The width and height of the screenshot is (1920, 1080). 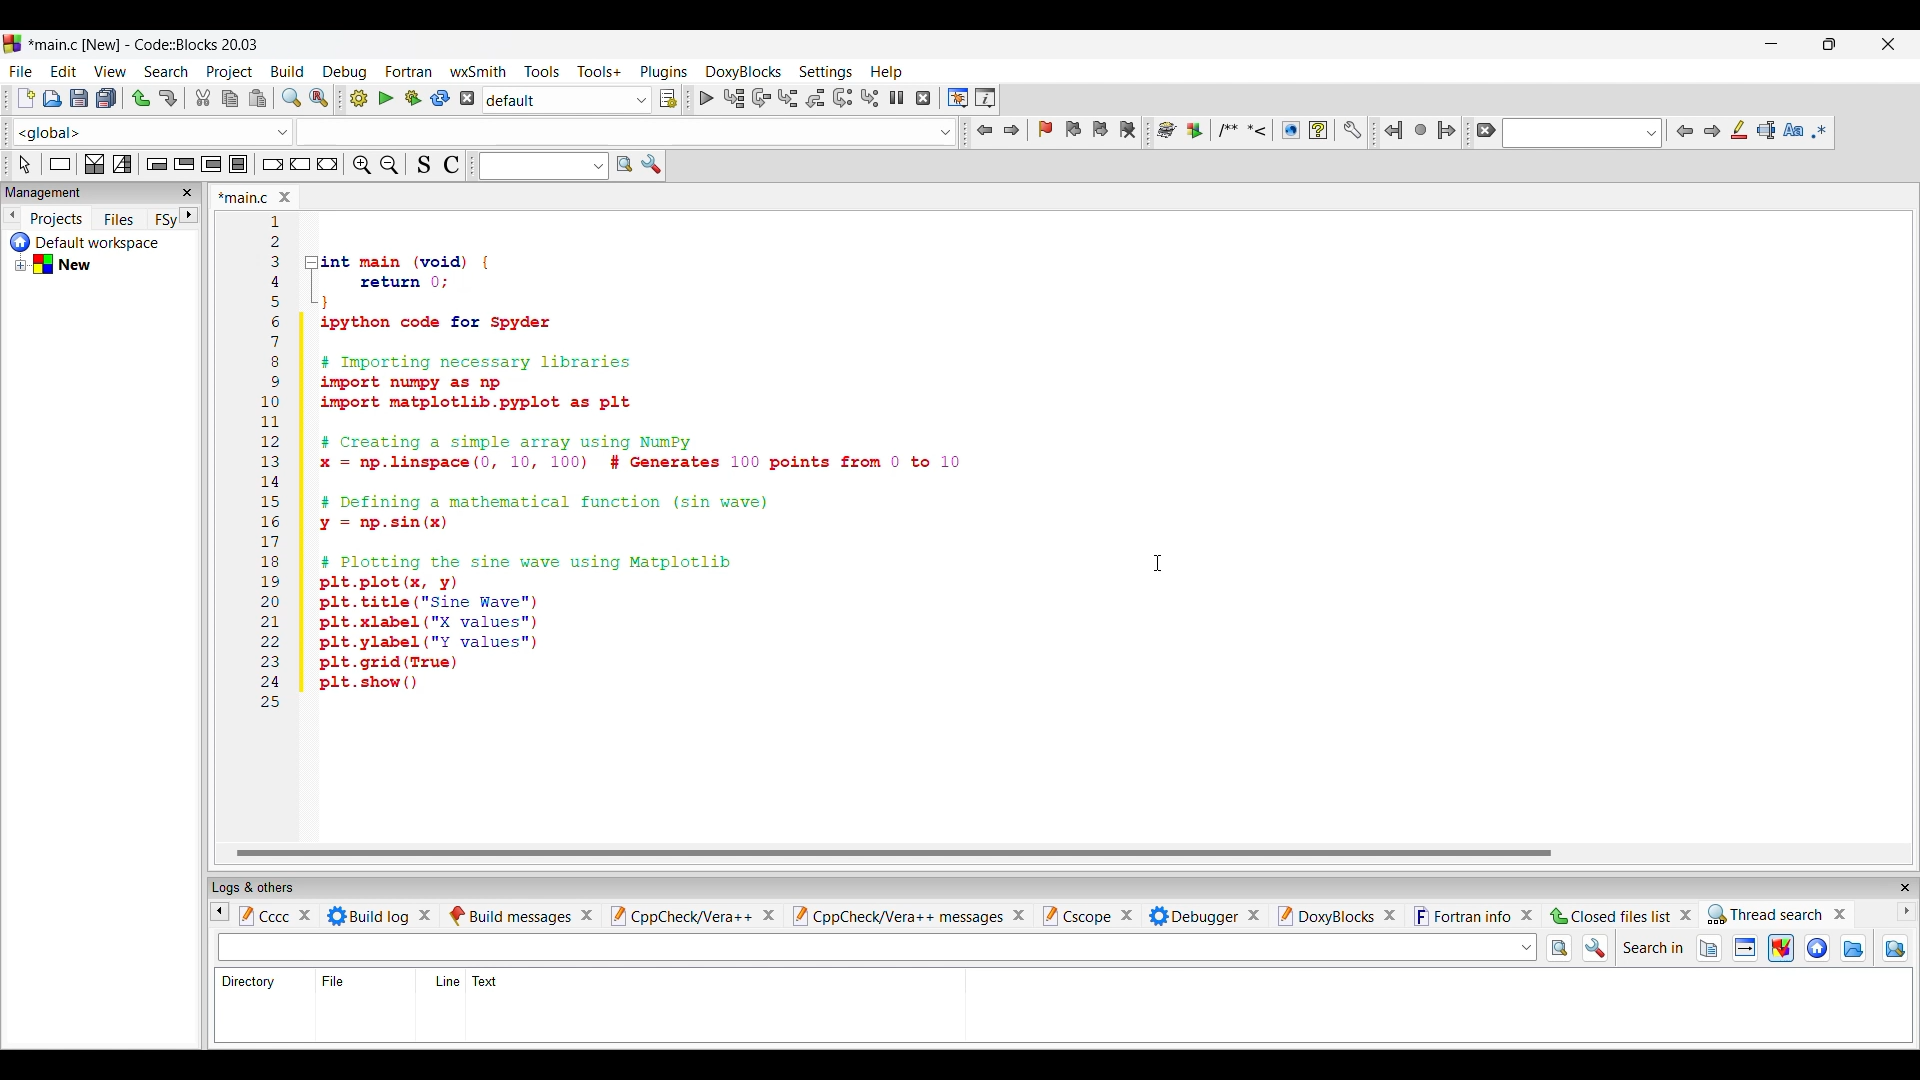 What do you see at coordinates (1480, 130) in the screenshot?
I see `clear` at bounding box center [1480, 130].